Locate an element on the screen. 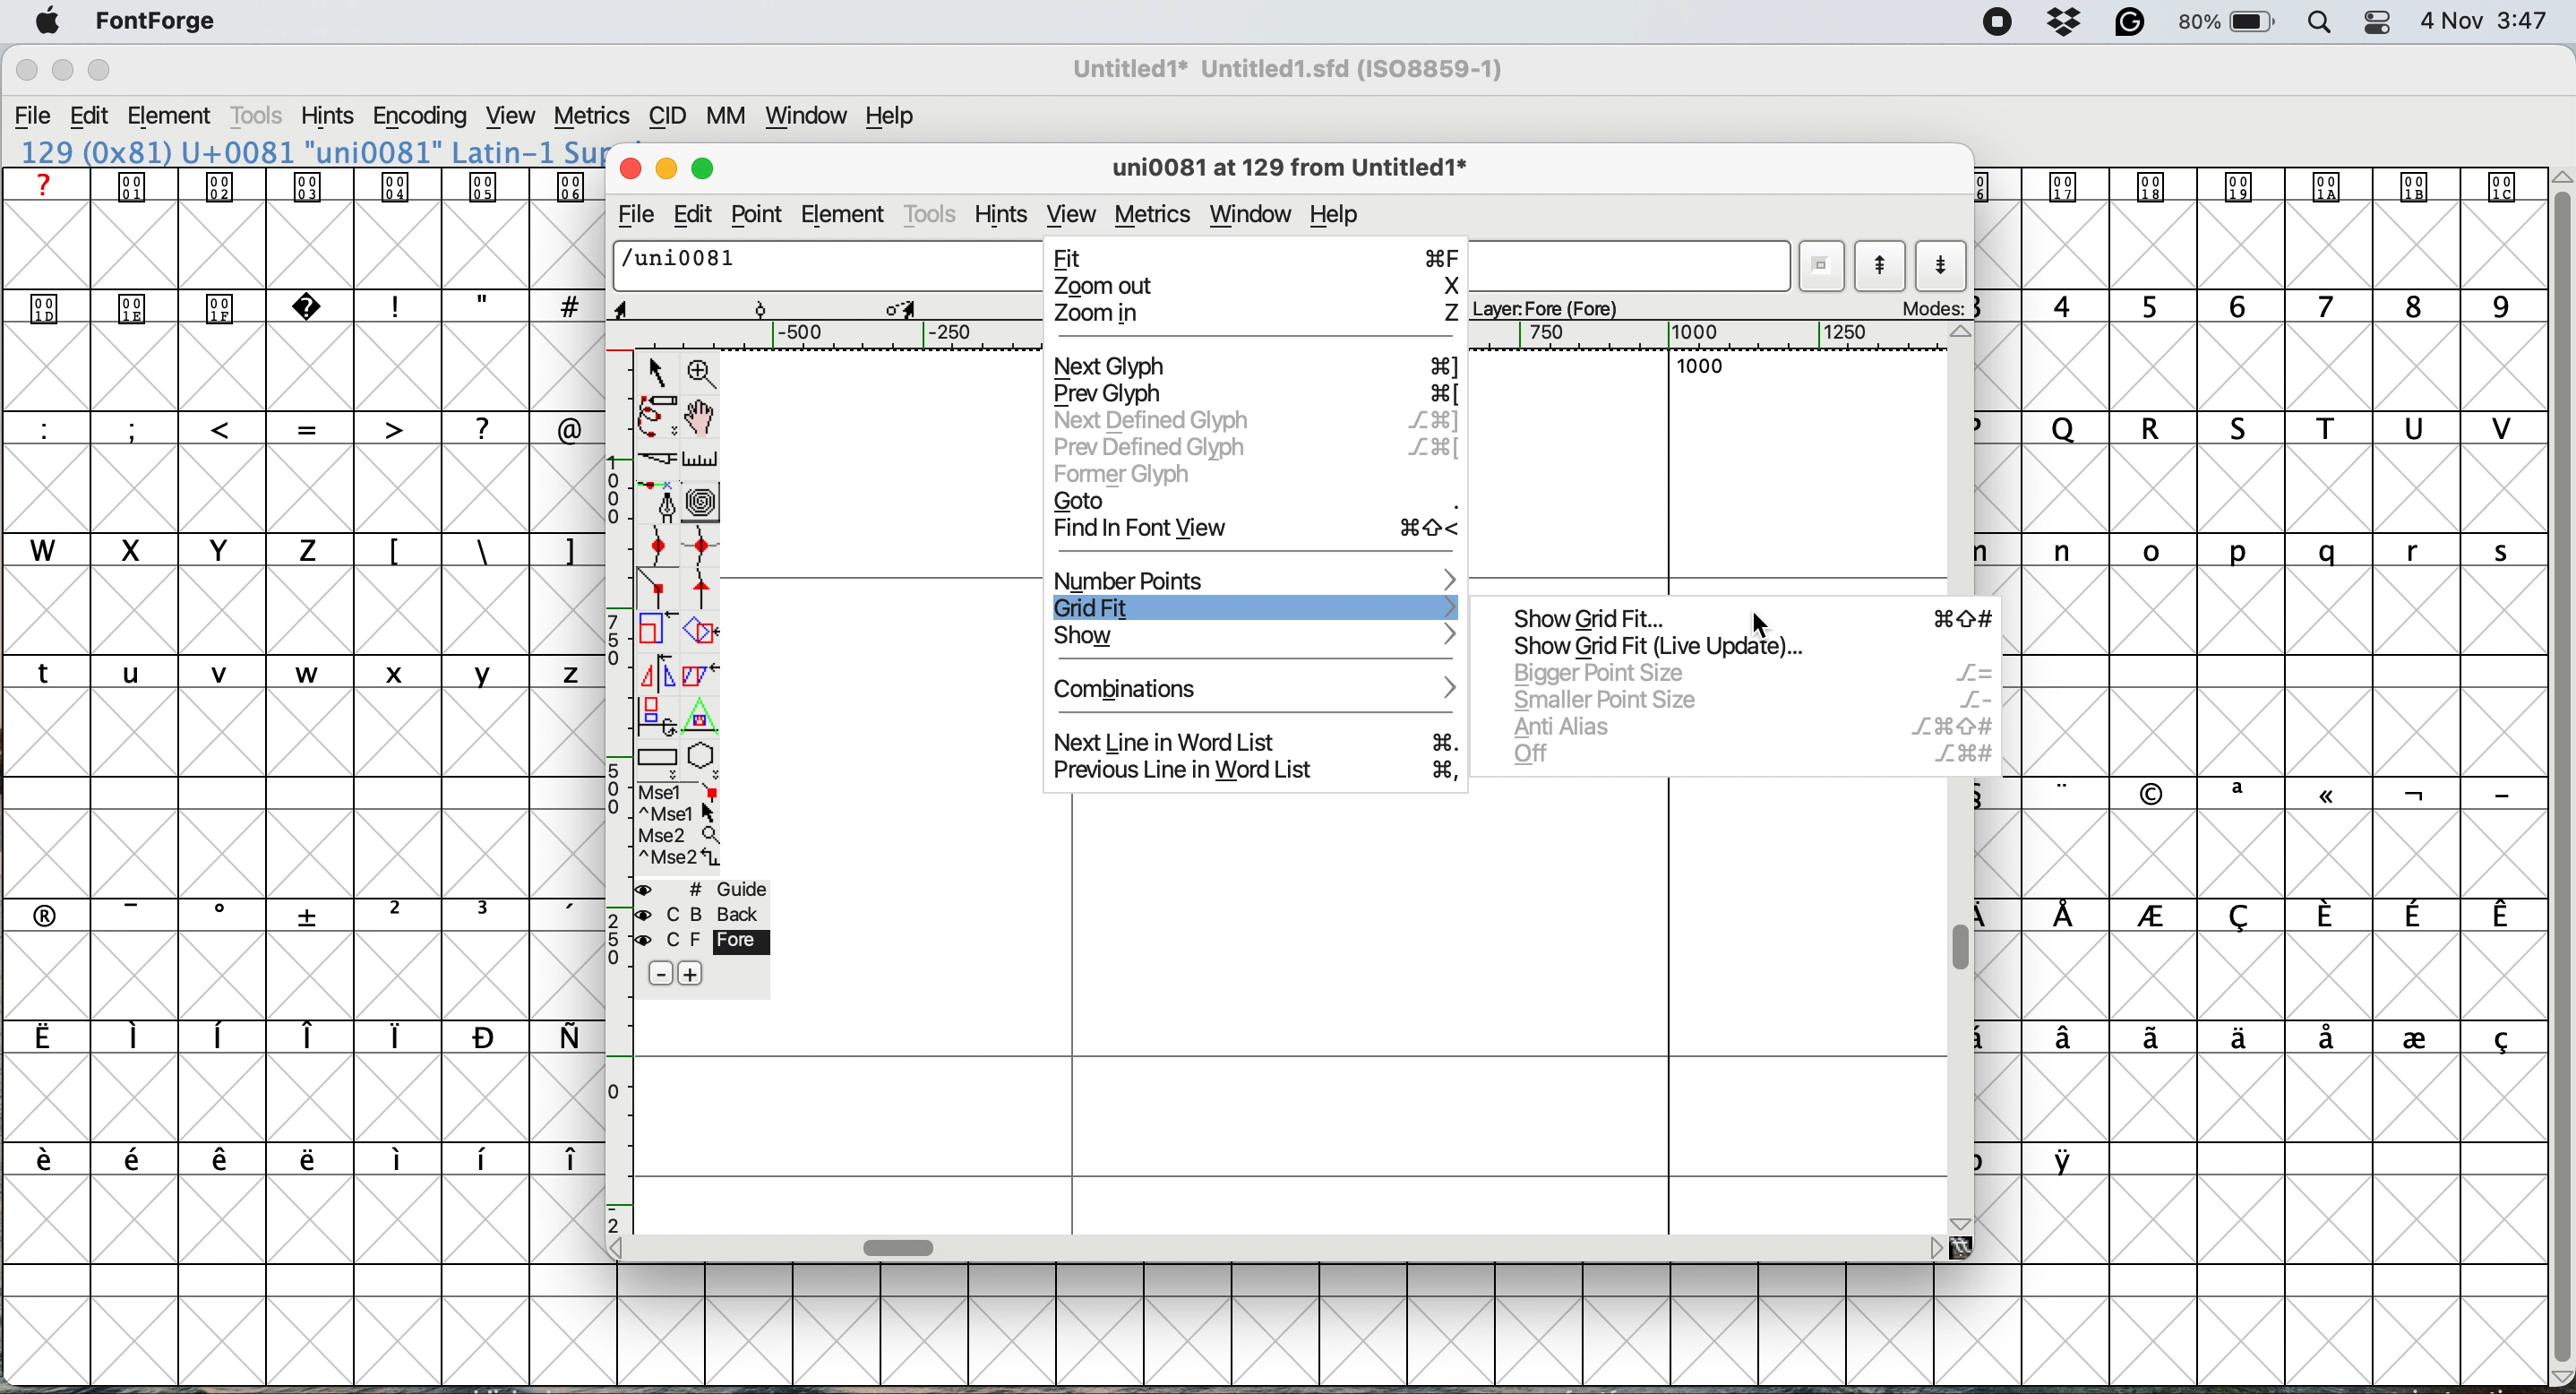  C B back is located at coordinates (708, 914).